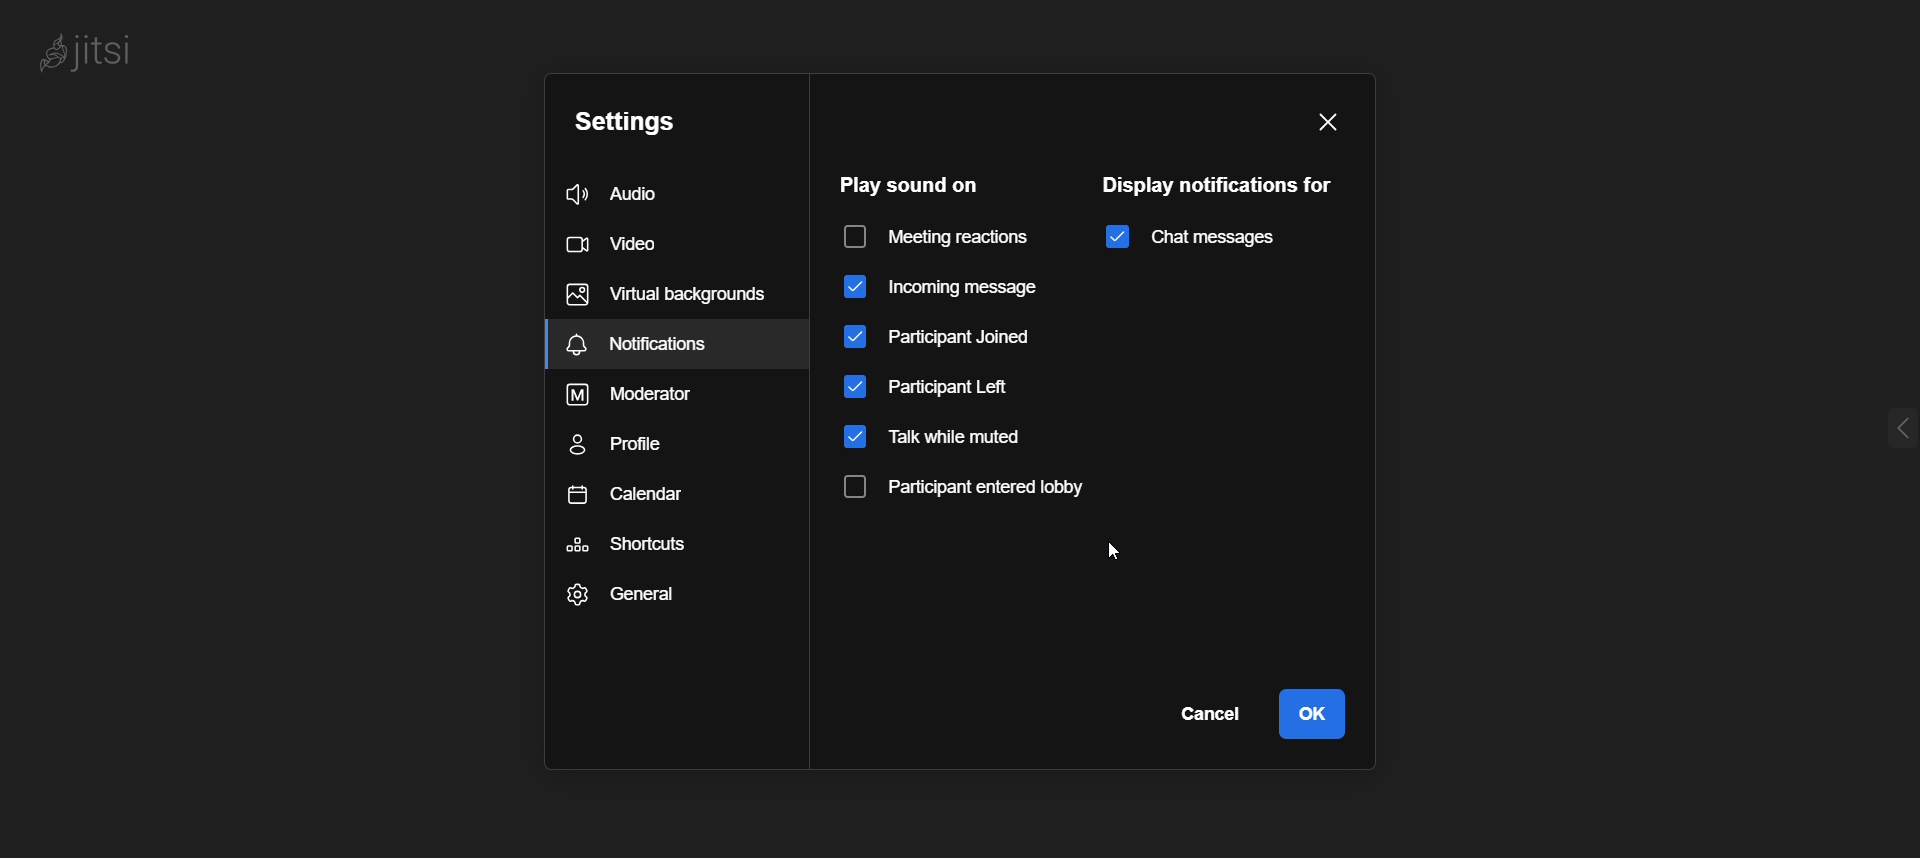  I want to click on participant left, so click(948, 388).